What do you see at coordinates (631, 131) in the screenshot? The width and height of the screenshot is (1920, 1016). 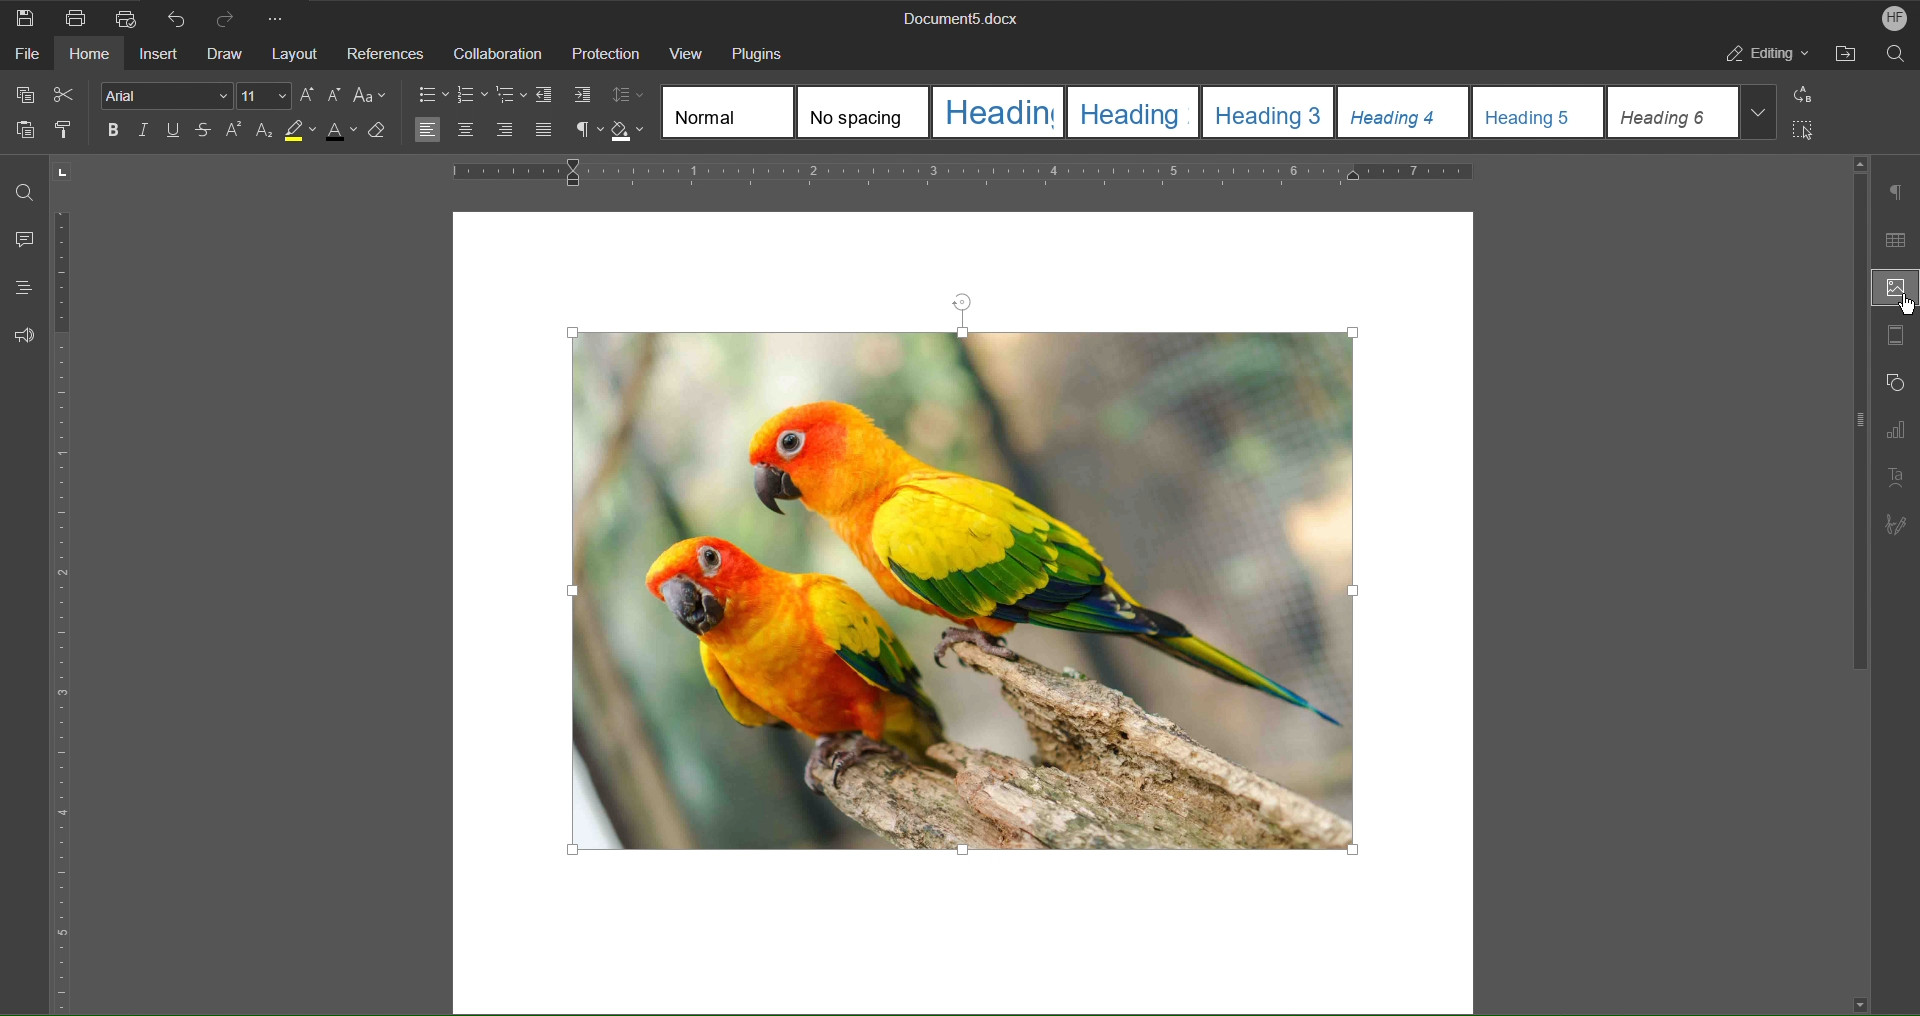 I see `Shadow` at bounding box center [631, 131].